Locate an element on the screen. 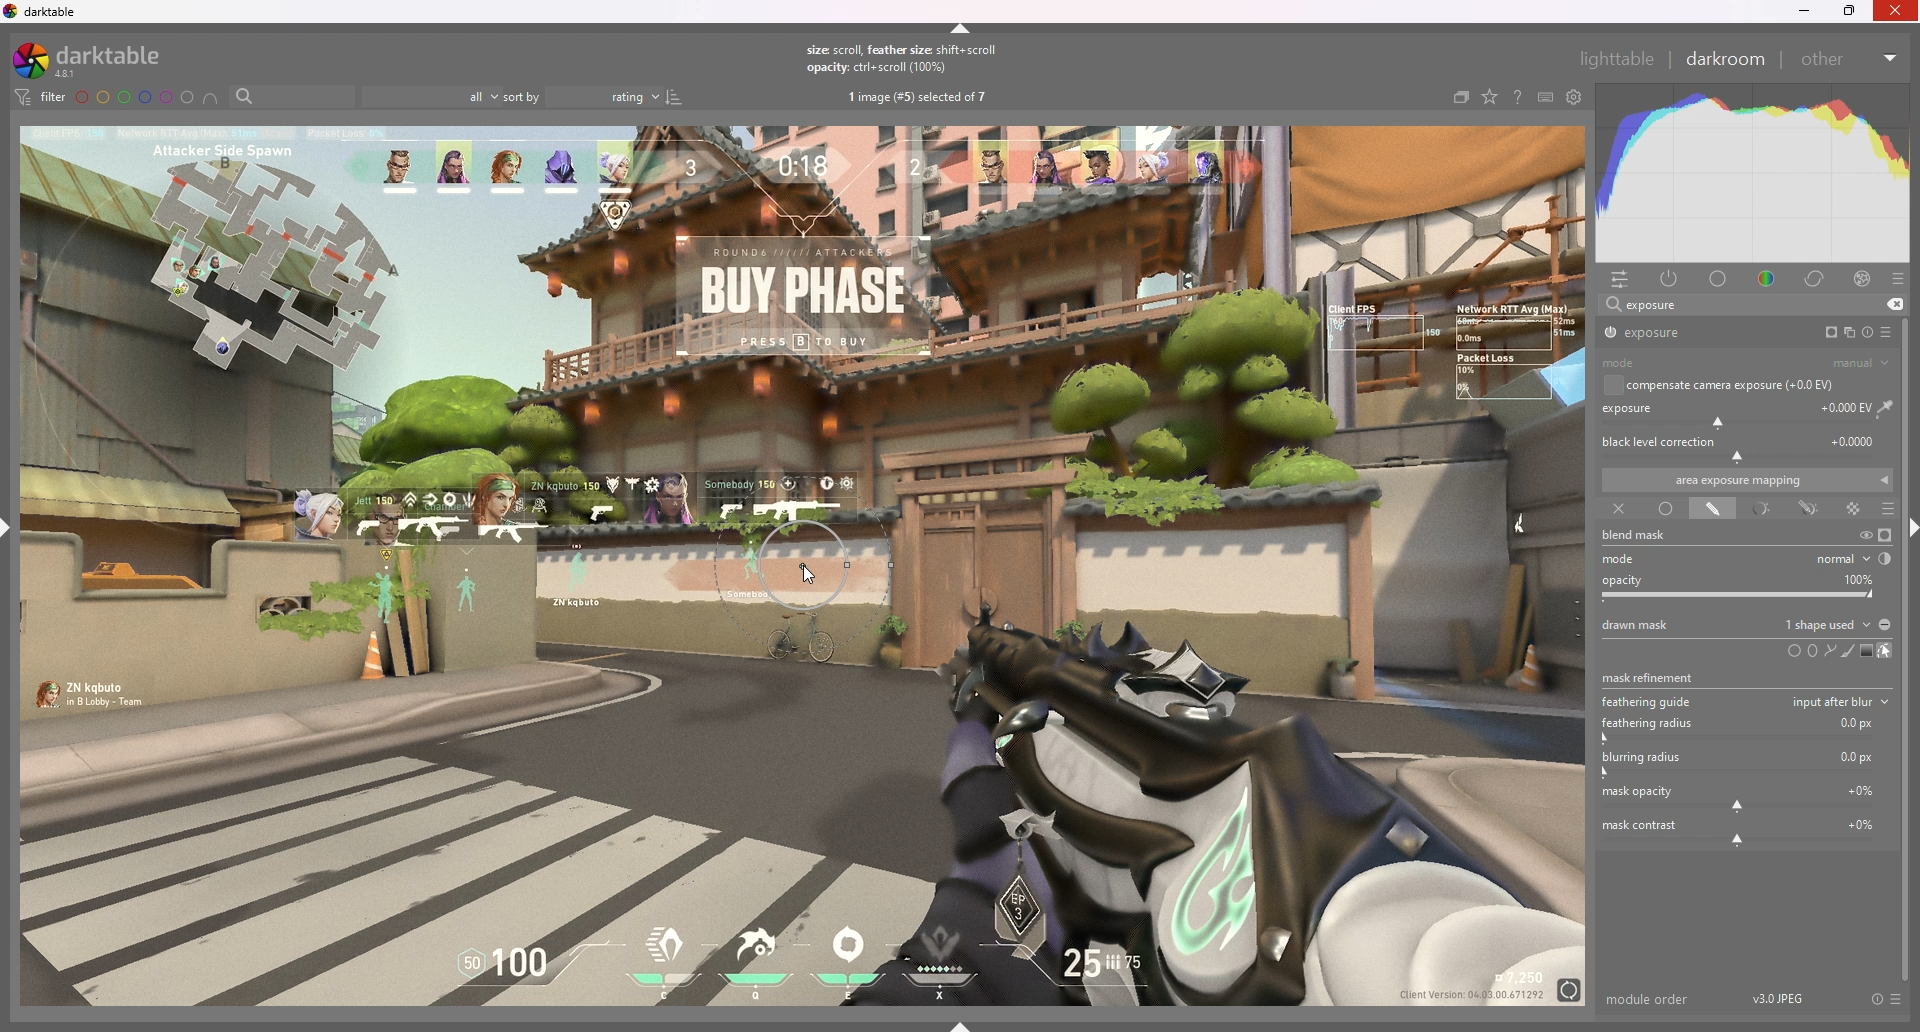  show is located at coordinates (961, 1025).